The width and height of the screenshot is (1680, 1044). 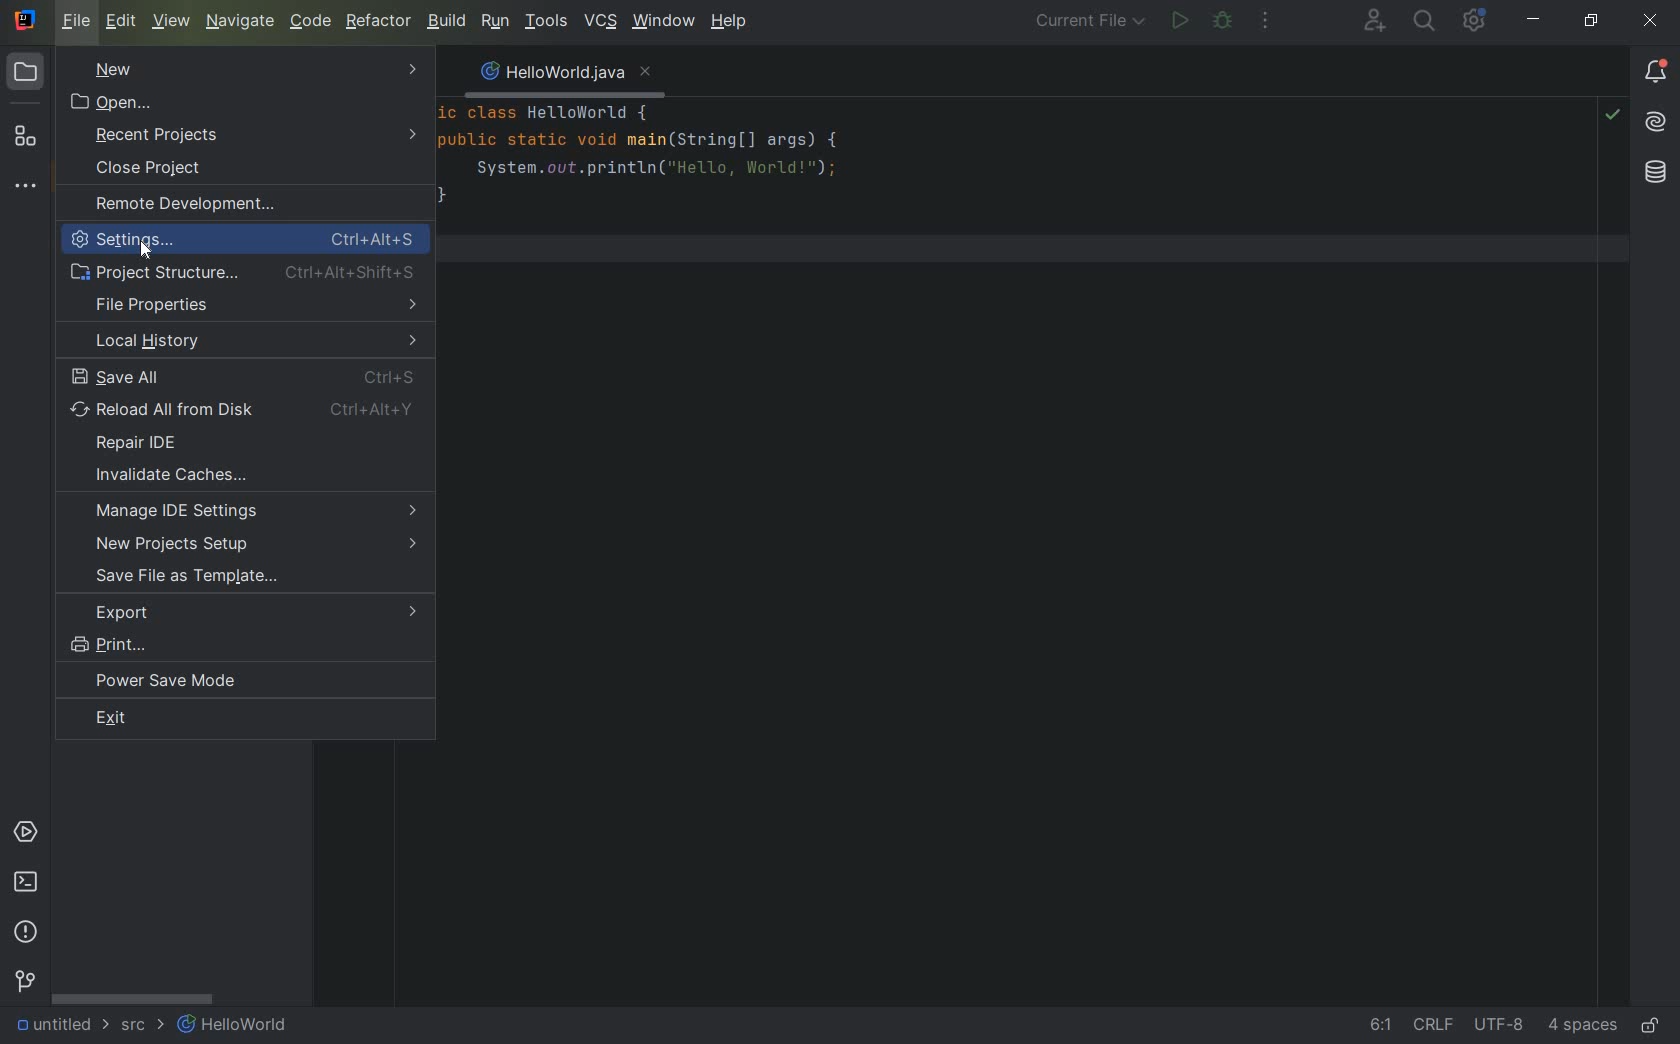 What do you see at coordinates (25, 136) in the screenshot?
I see `STRUCTURE` at bounding box center [25, 136].